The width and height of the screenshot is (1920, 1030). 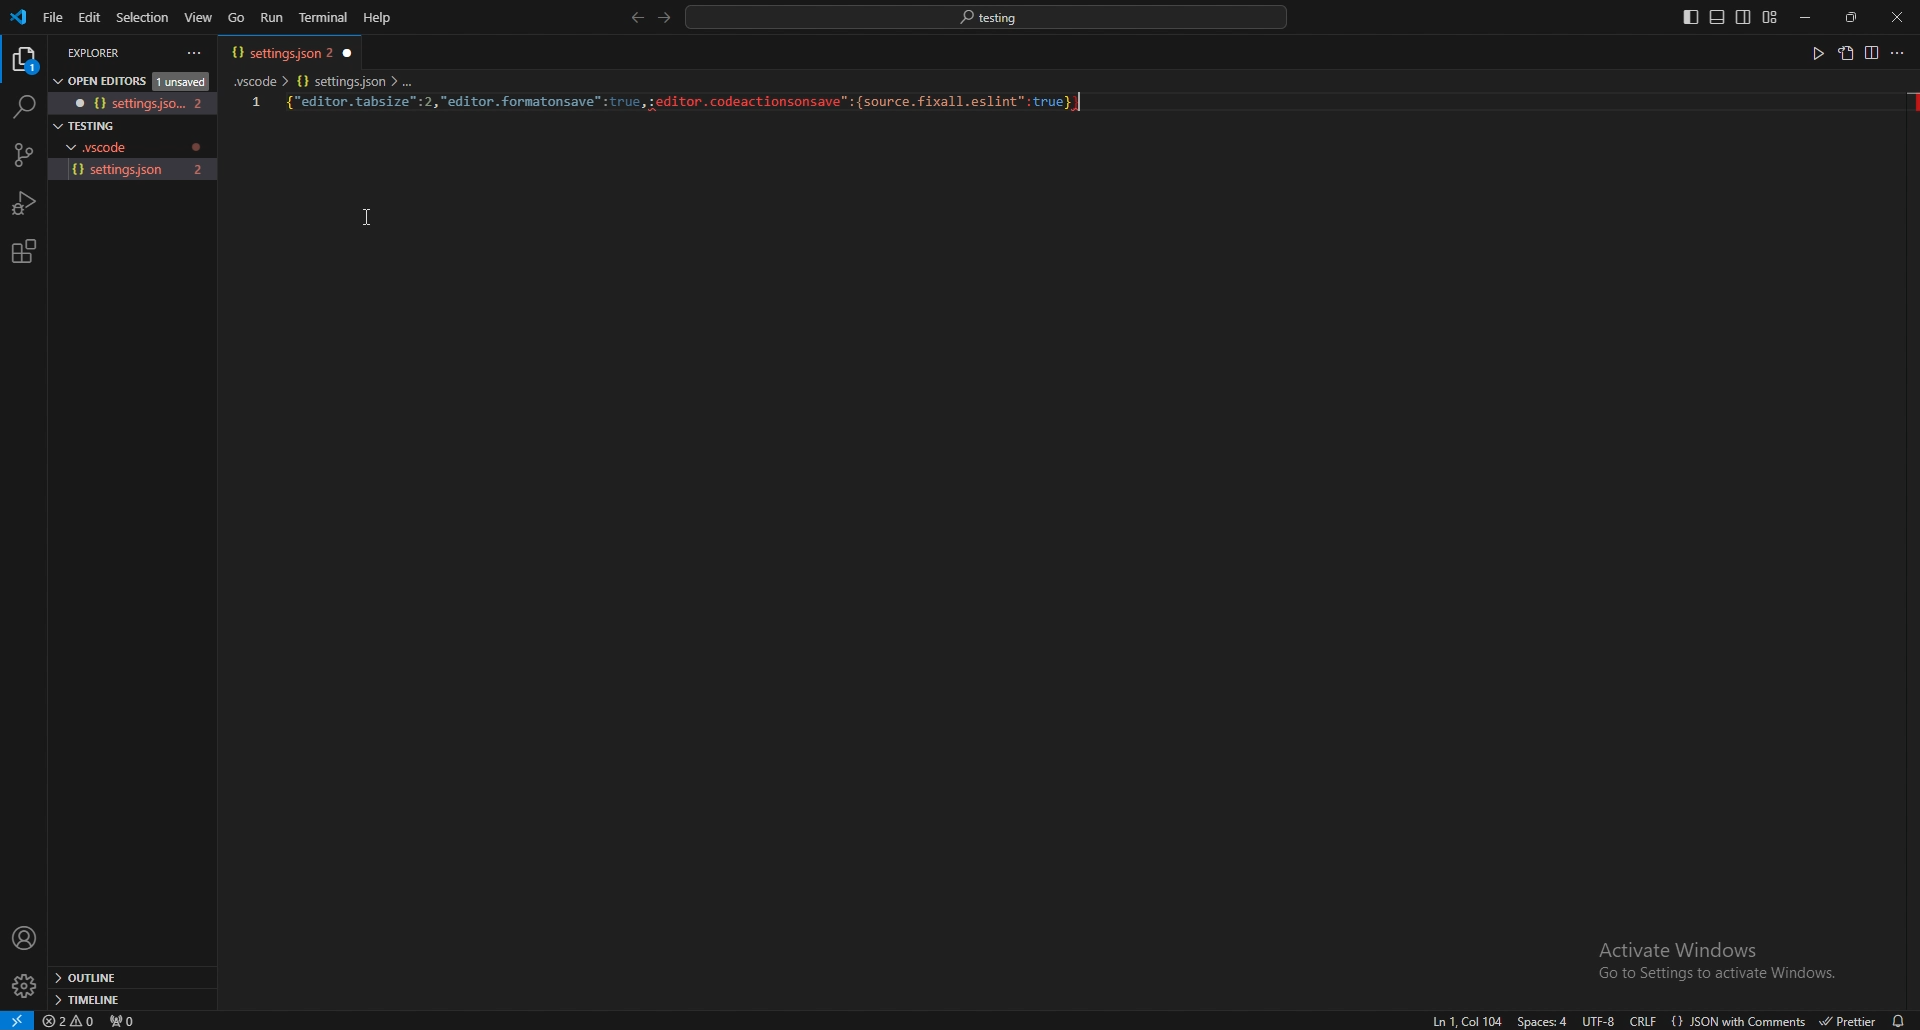 What do you see at coordinates (195, 53) in the screenshot?
I see `options` at bounding box center [195, 53].